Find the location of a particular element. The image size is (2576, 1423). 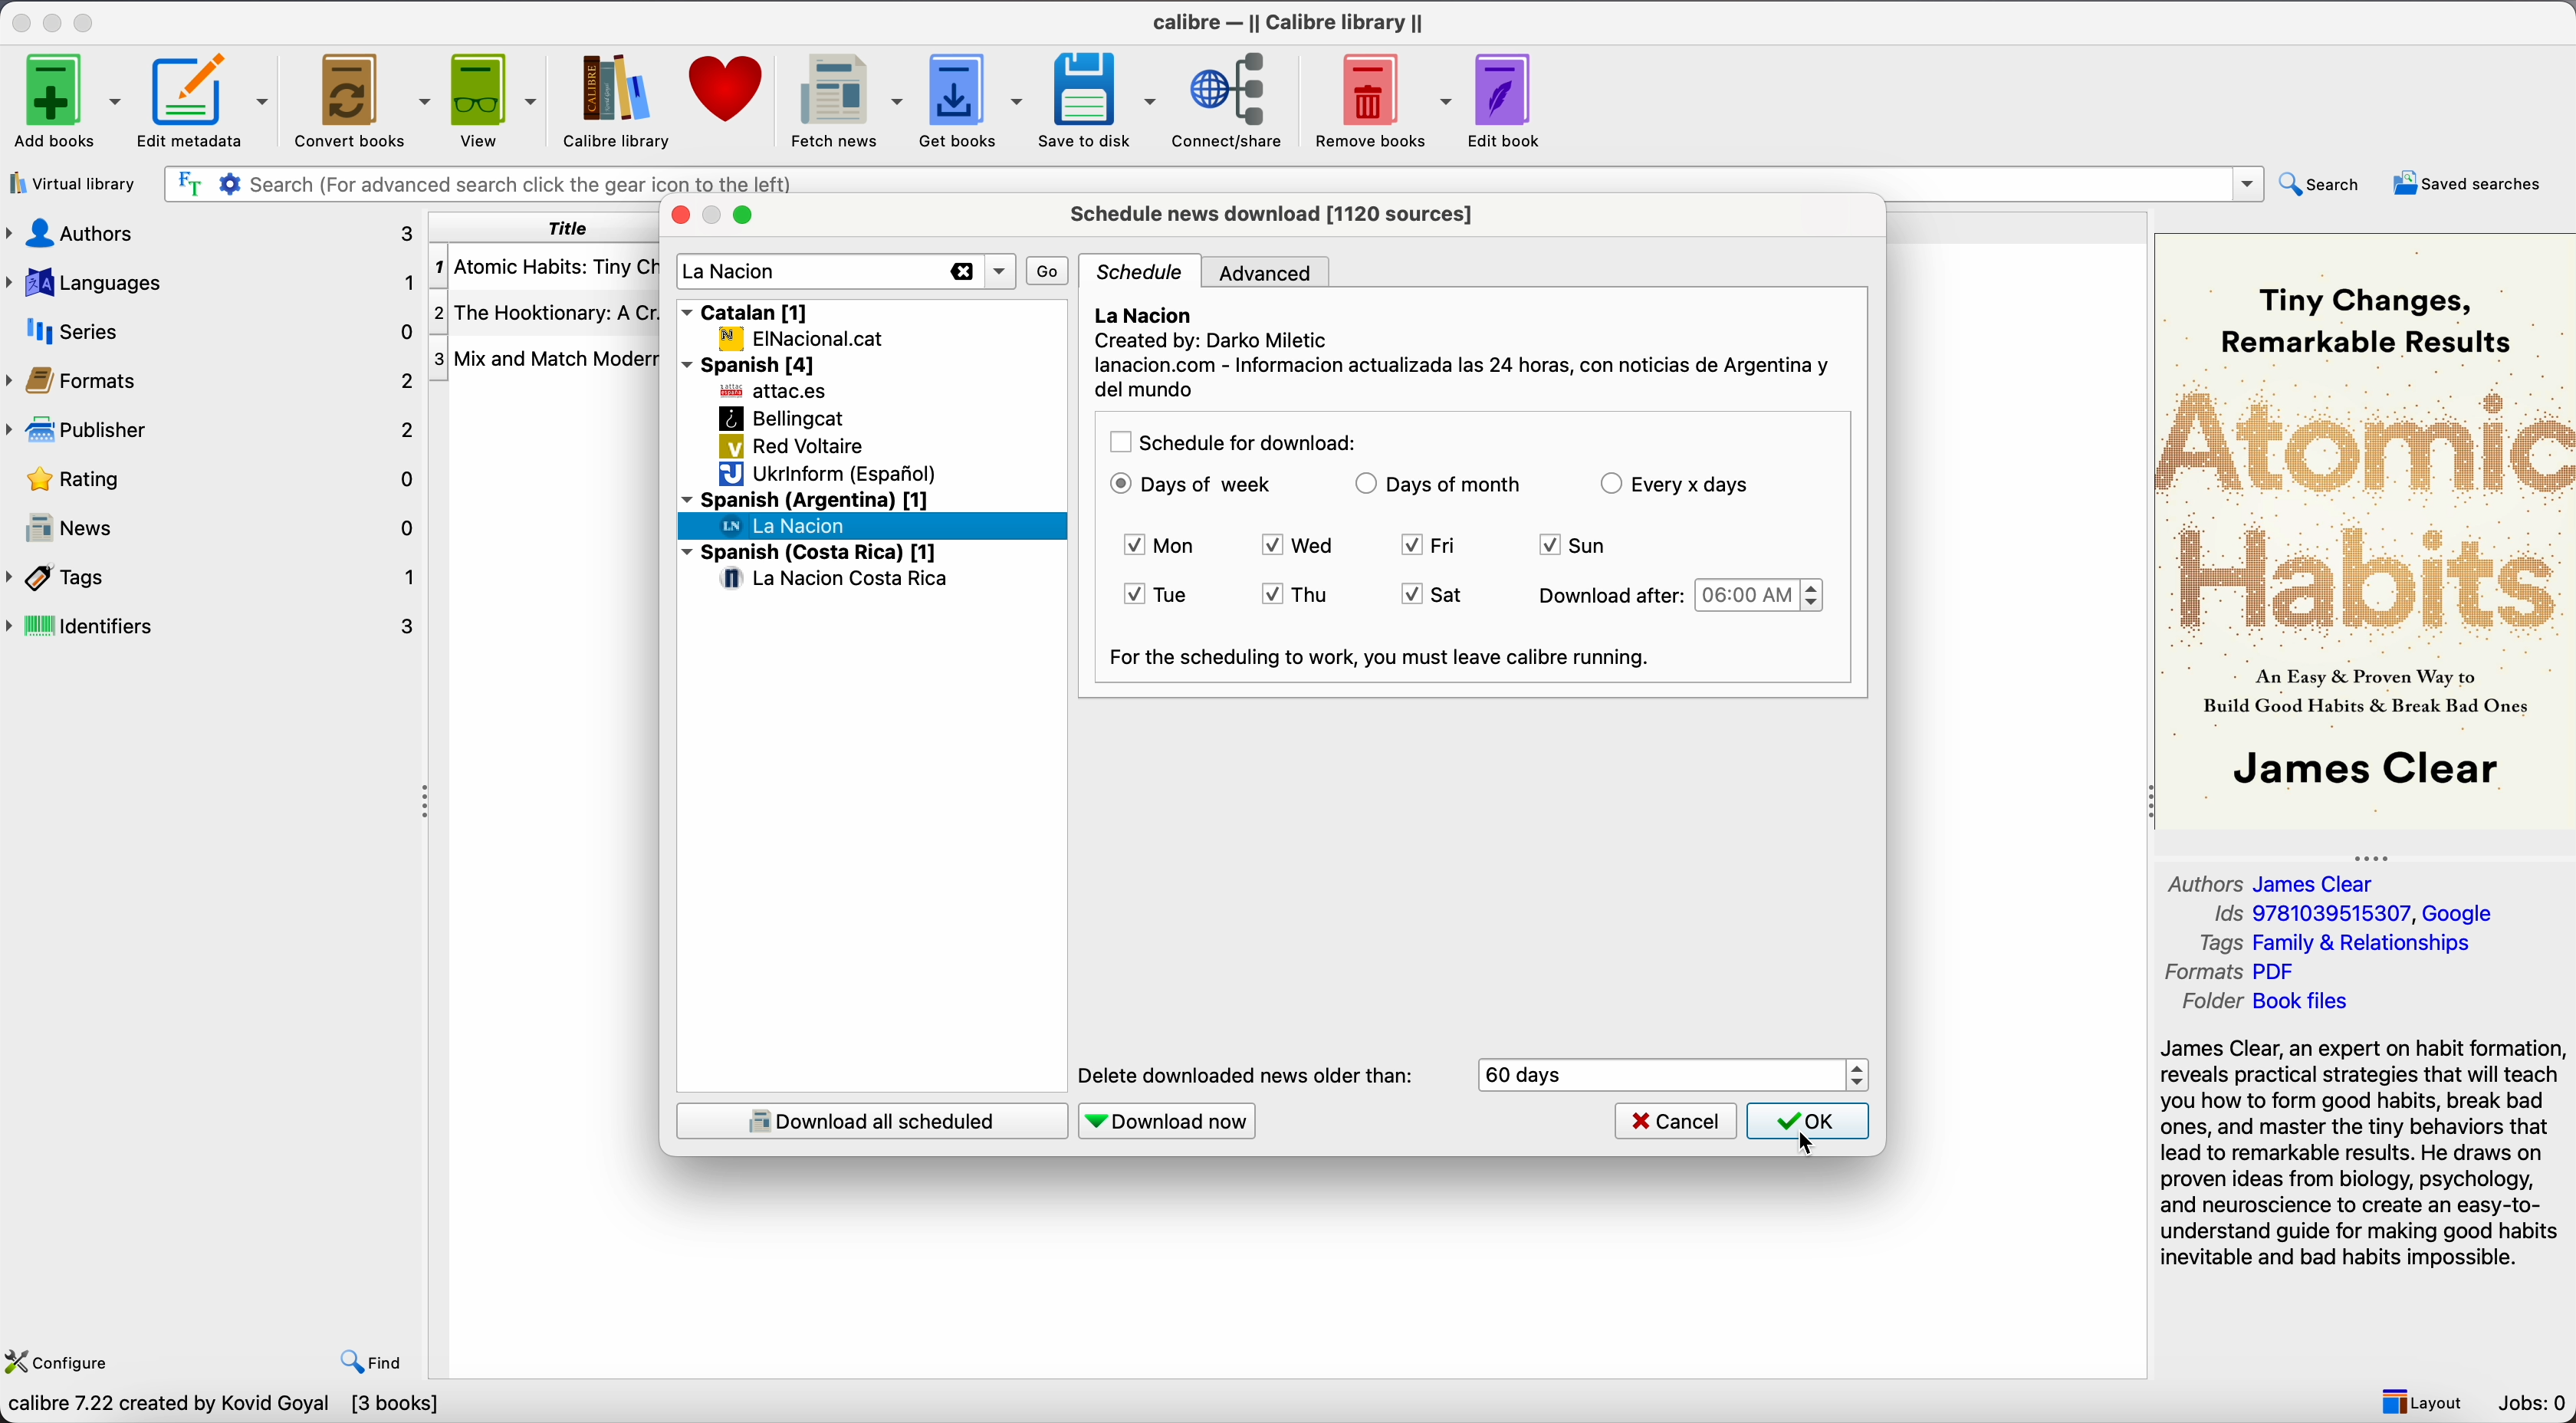

fri is located at coordinates (1428, 546).